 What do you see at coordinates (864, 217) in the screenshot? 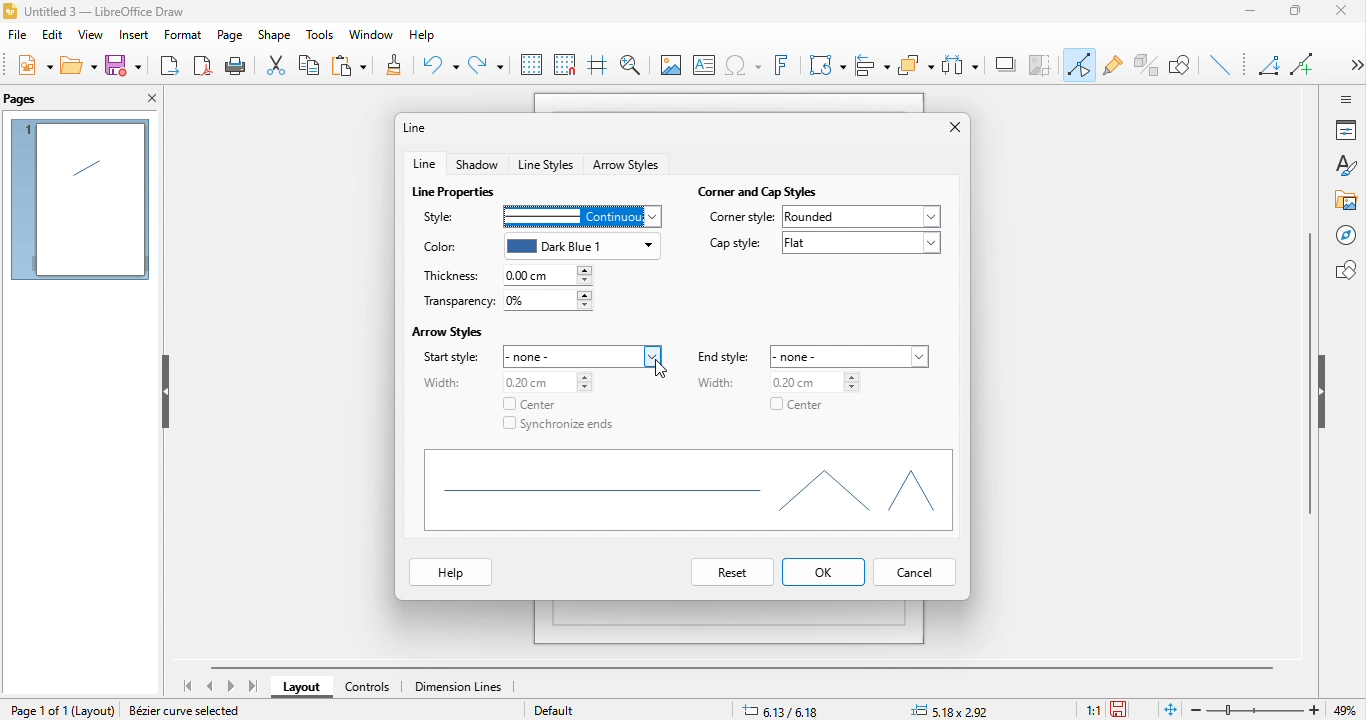
I see `rounded` at bounding box center [864, 217].